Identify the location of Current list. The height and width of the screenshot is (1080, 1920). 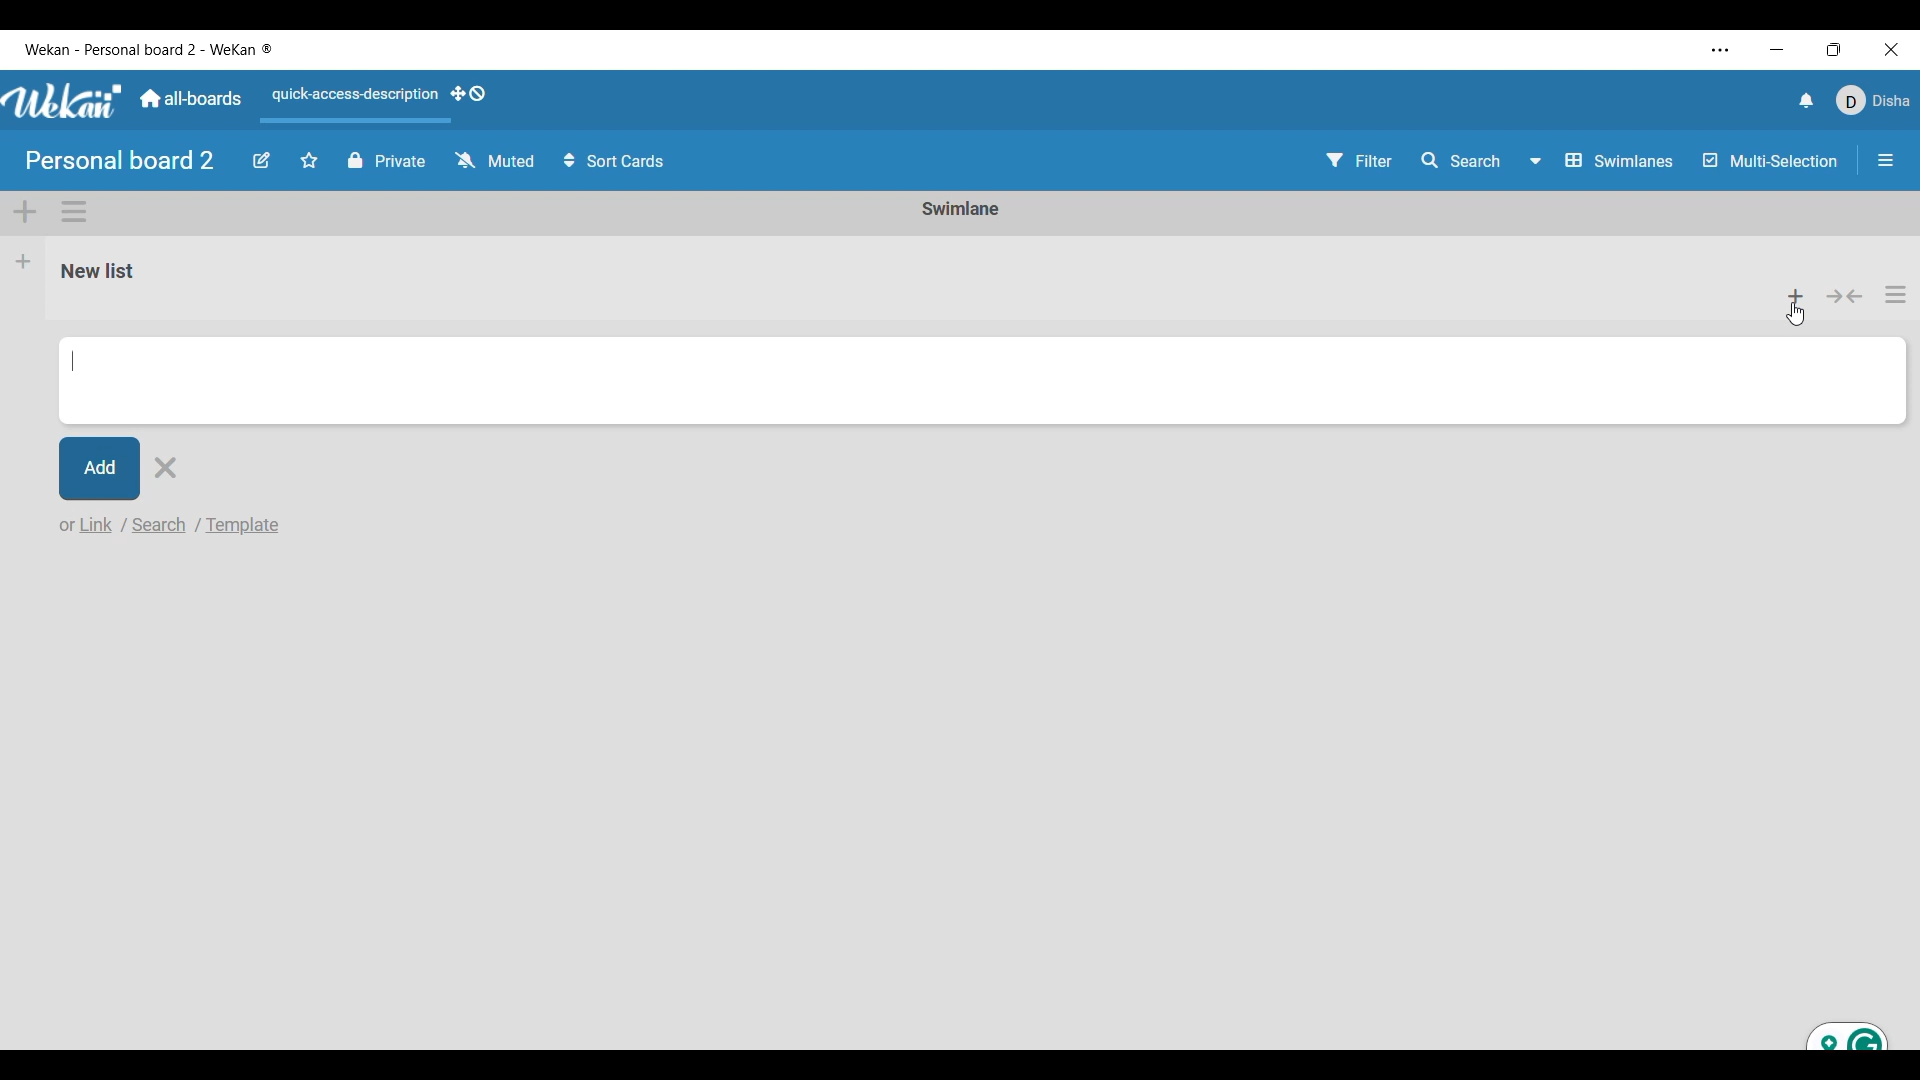
(893, 280).